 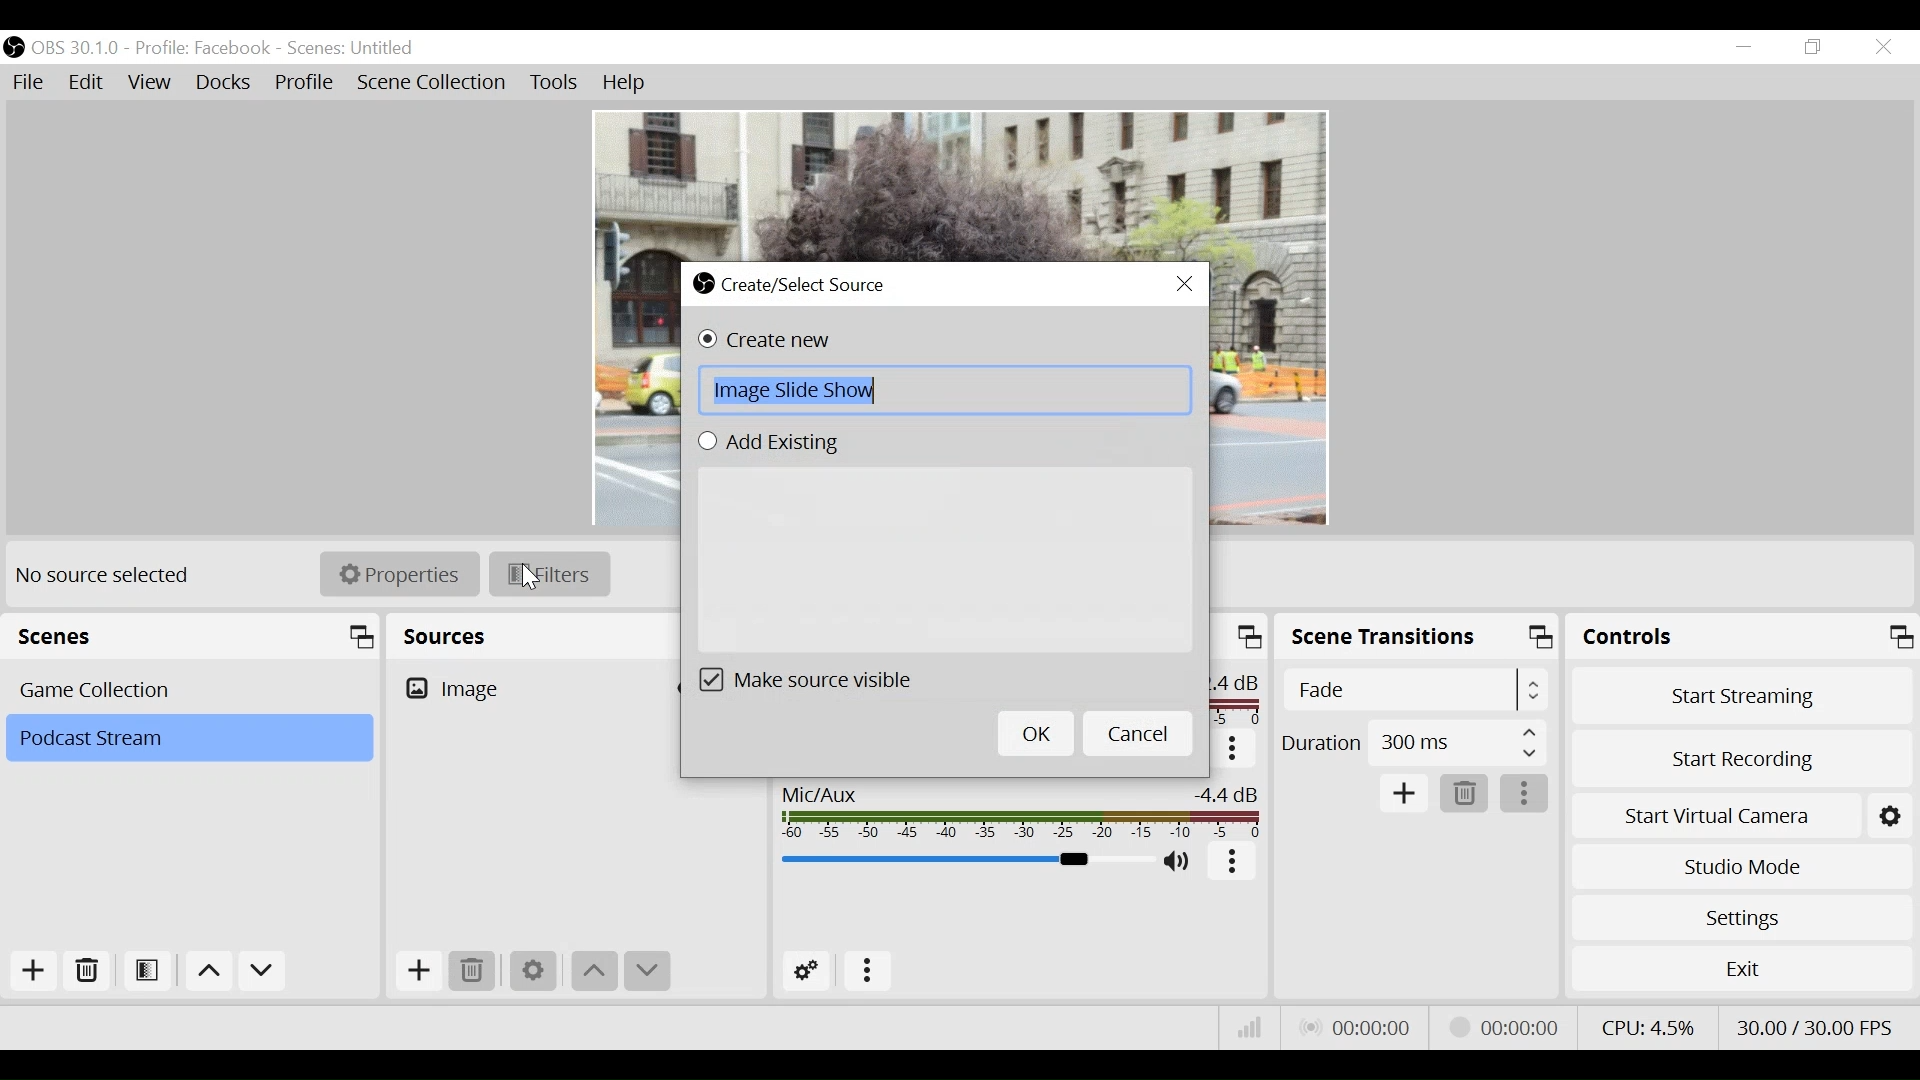 What do you see at coordinates (1413, 746) in the screenshot?
I see `Duration` at bounding box center [1413, 746].